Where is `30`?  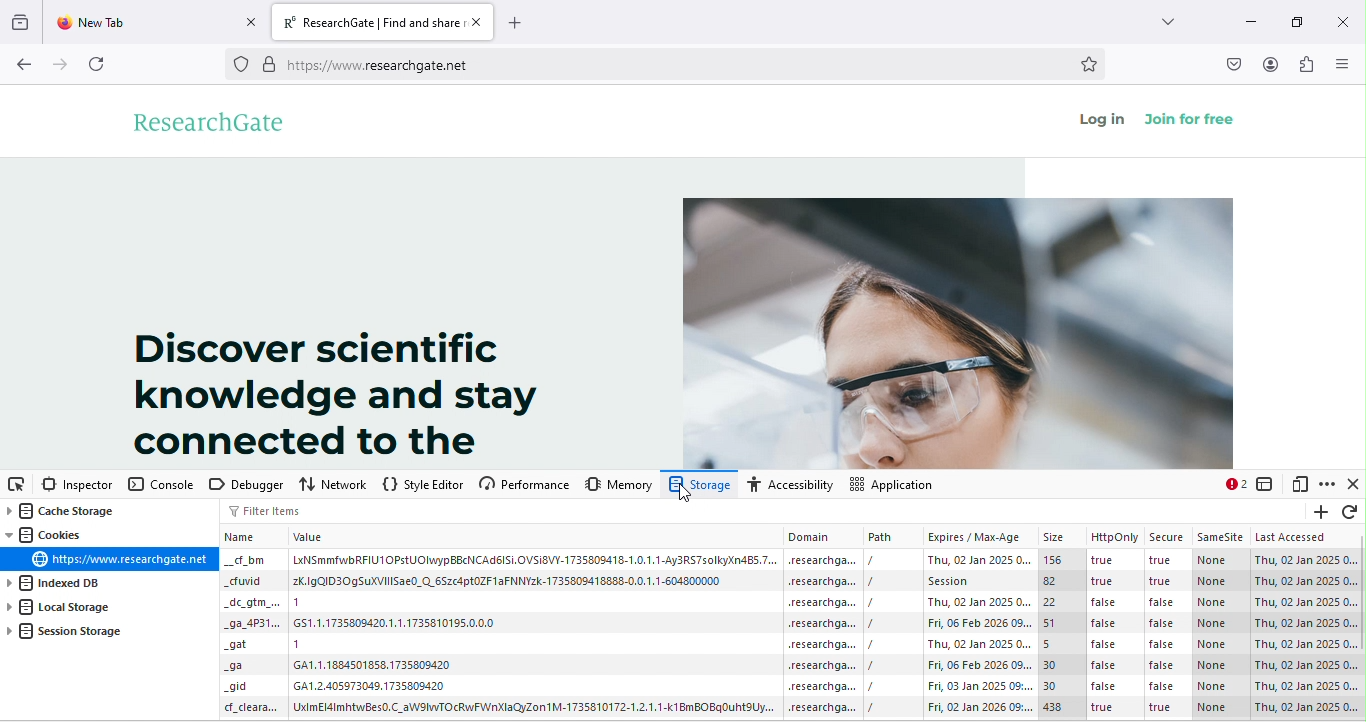 30 is located at coordinates (1050, 687).